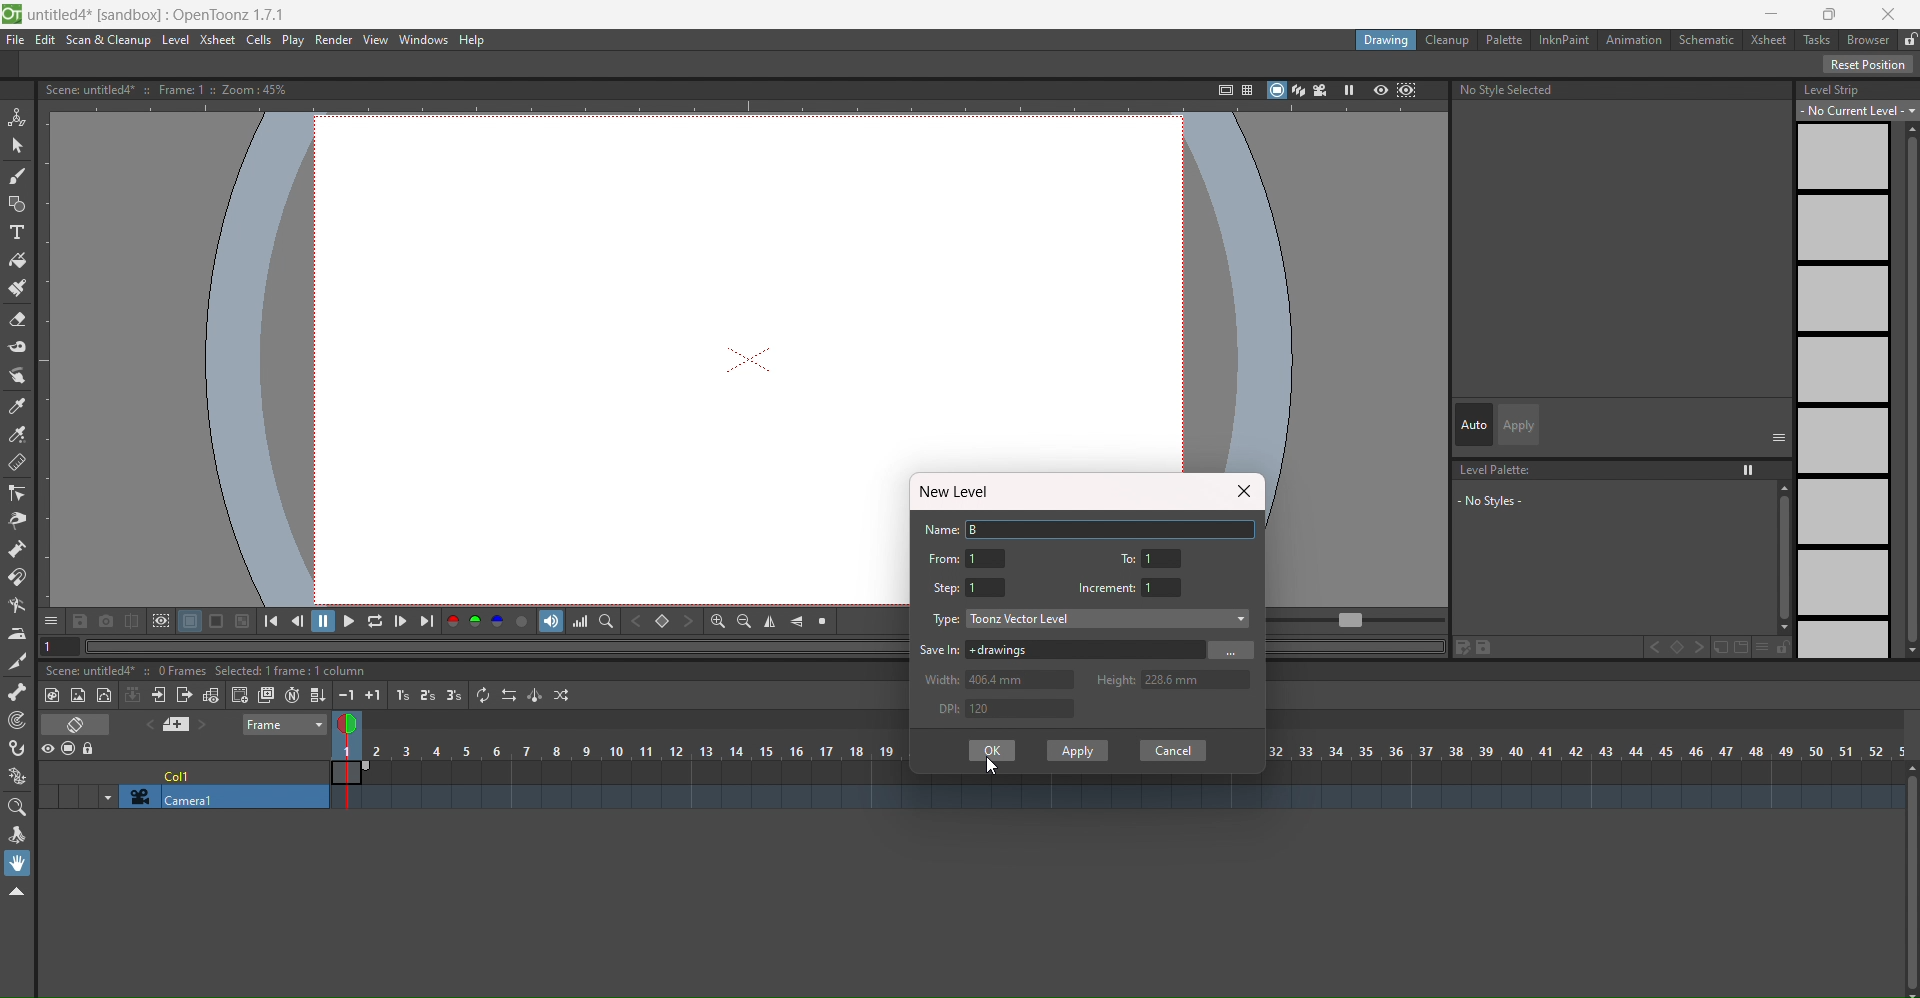  Describe the element at coordinates (71, 747) in the screenshot. I see `` at that location.